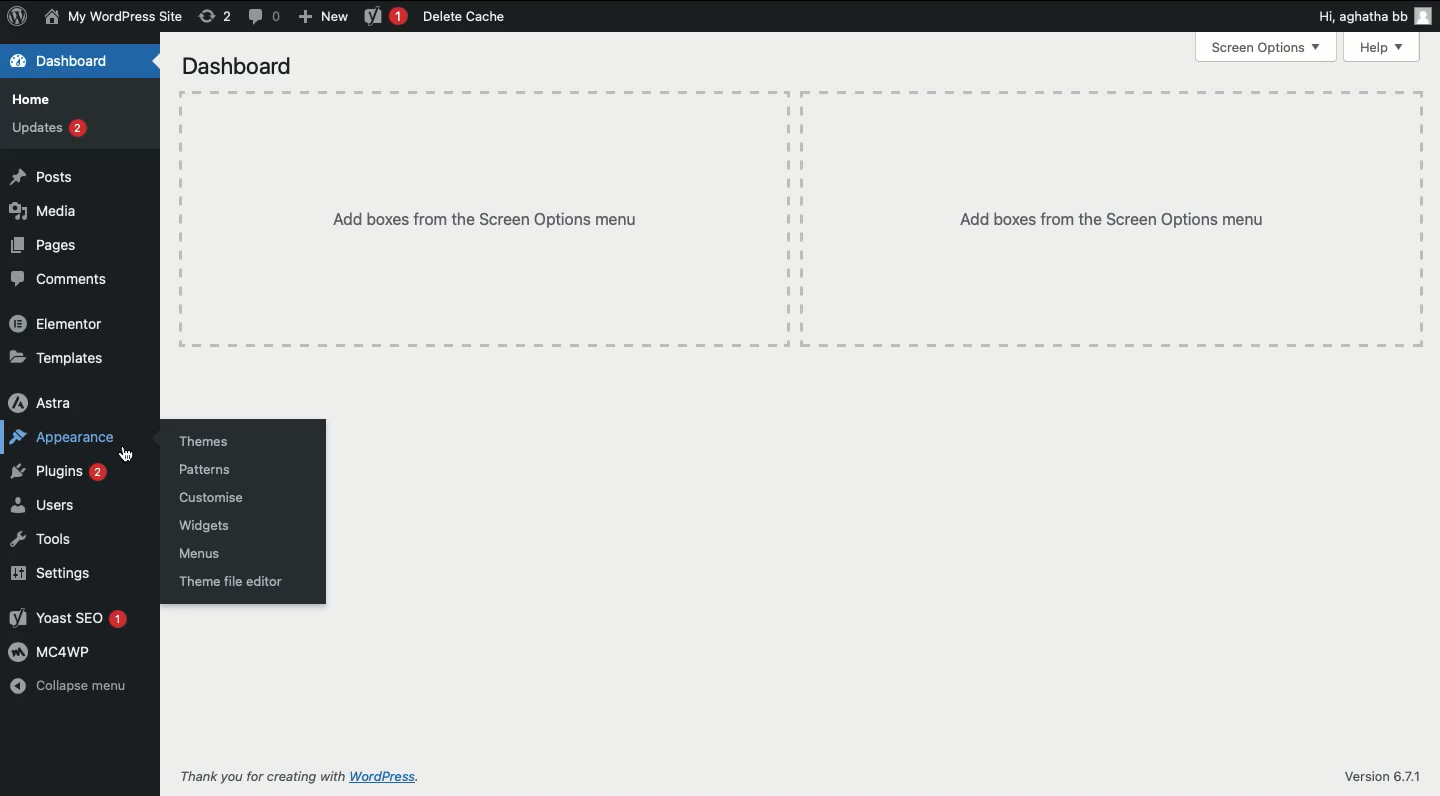 The width and height of the screenshot is (1440, 796). Describe the element at coordinates (220, 527) in the screenshot. I see `Click widgets` at that location.